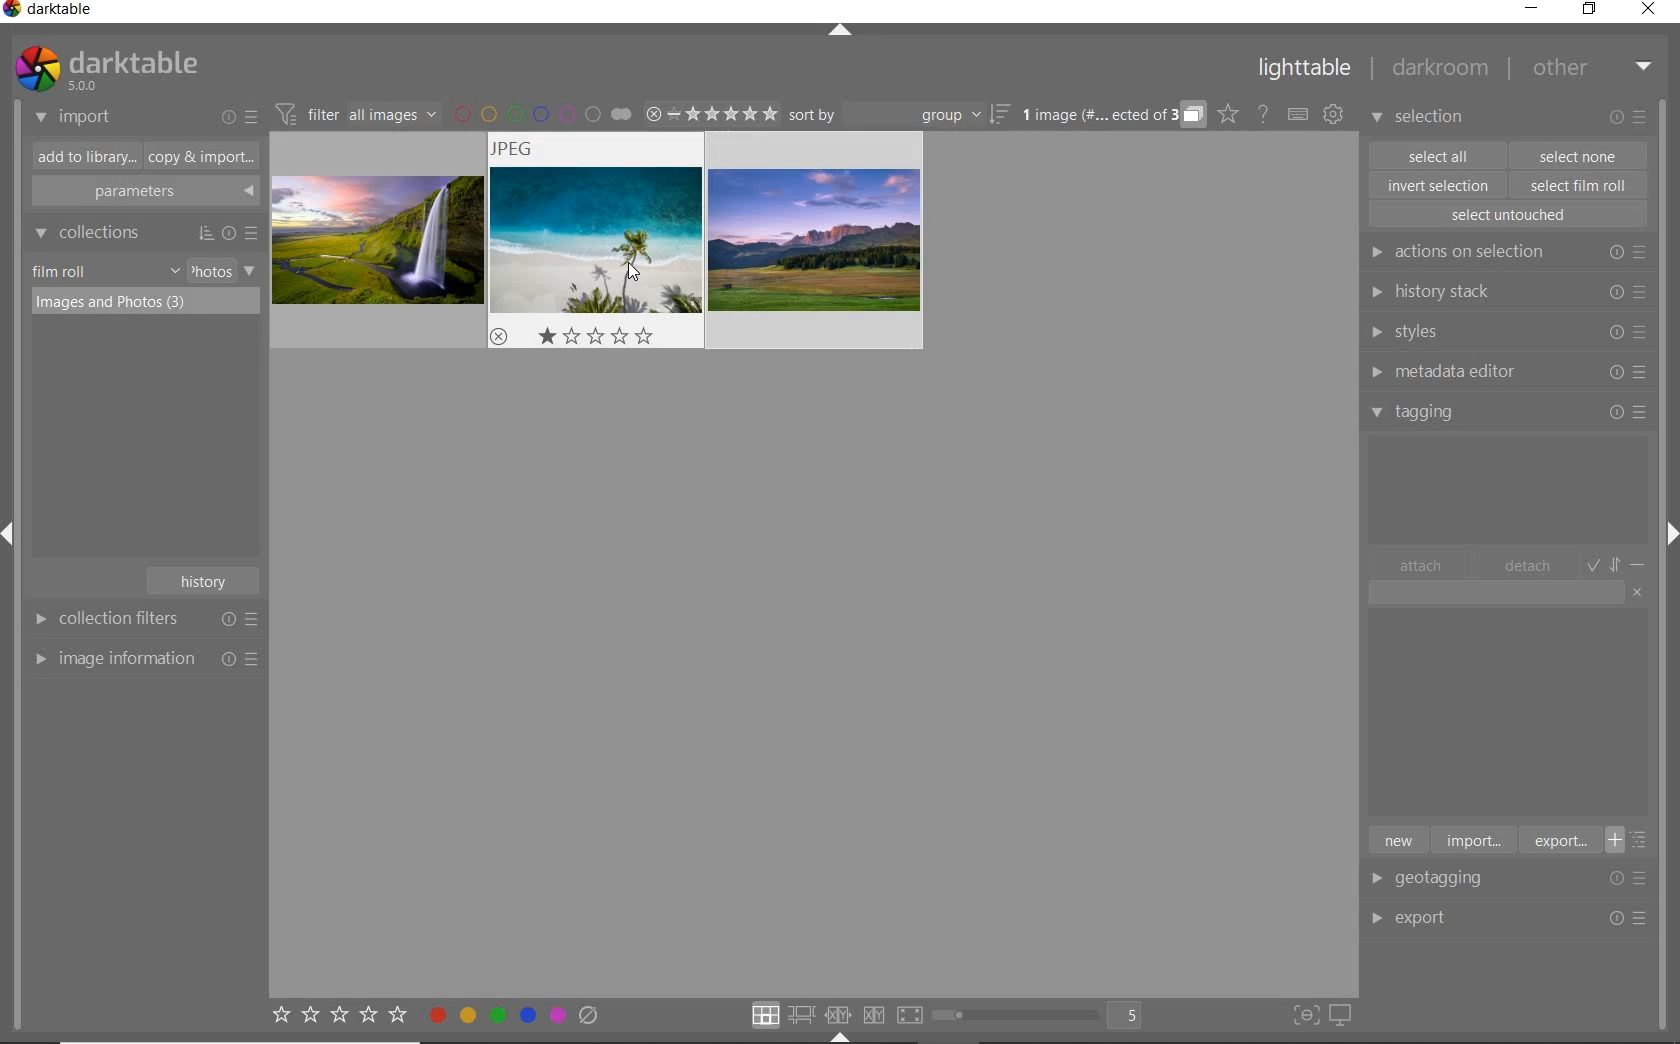 The image size is (1680, 1044). I want to click on show global preferences, so click(1333, 115).